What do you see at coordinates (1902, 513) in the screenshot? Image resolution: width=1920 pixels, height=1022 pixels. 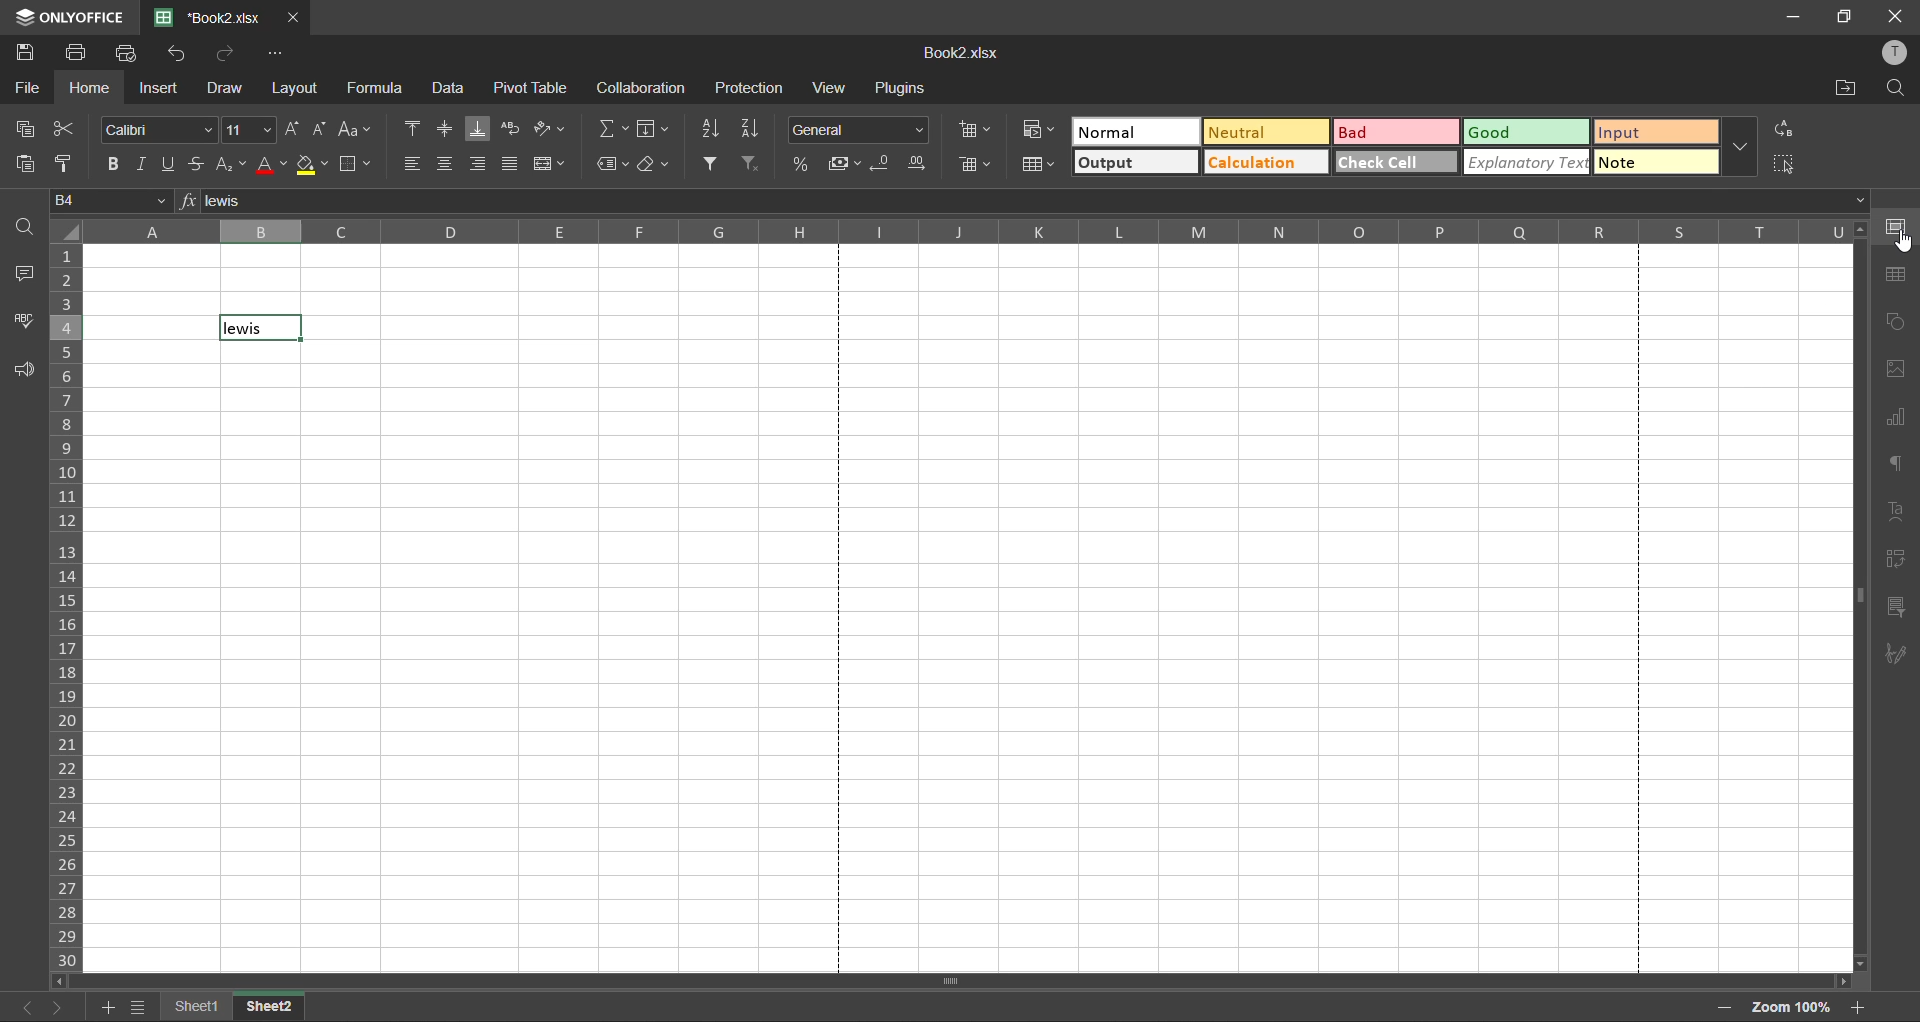 I see `text` at bounding box center [1902, 513].